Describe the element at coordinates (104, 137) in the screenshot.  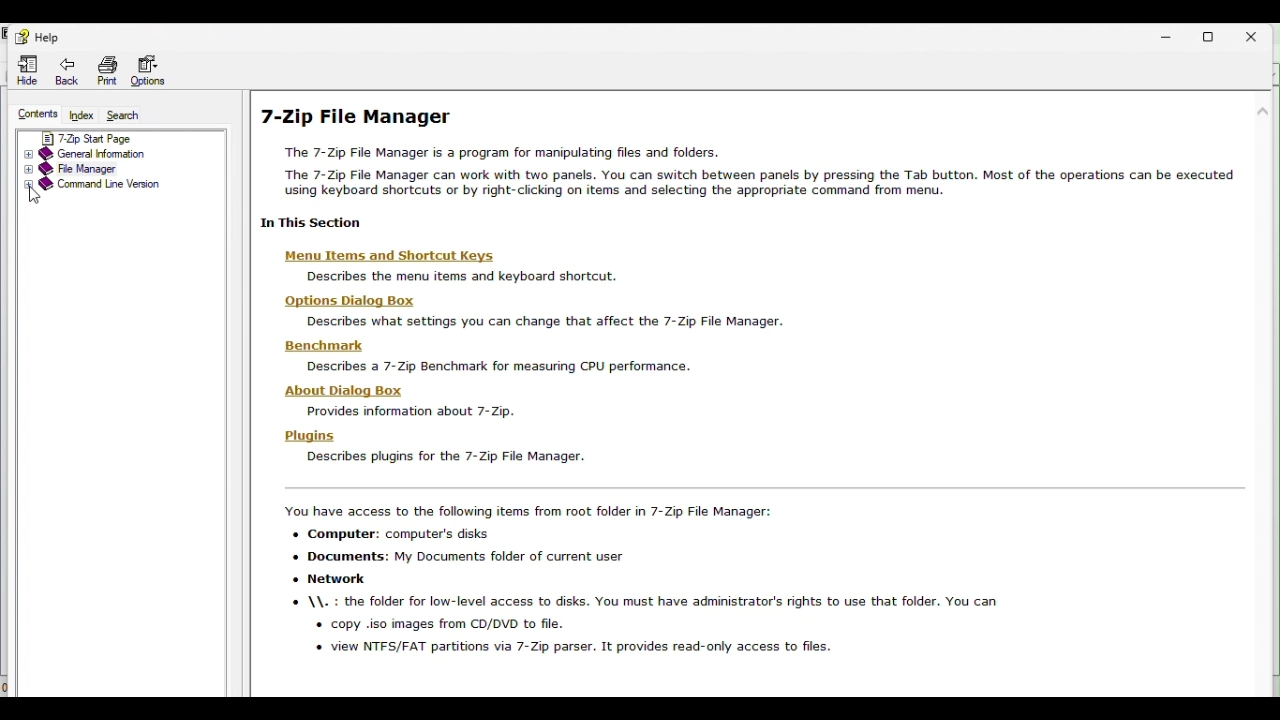
I see `7 zip start page` at that location.